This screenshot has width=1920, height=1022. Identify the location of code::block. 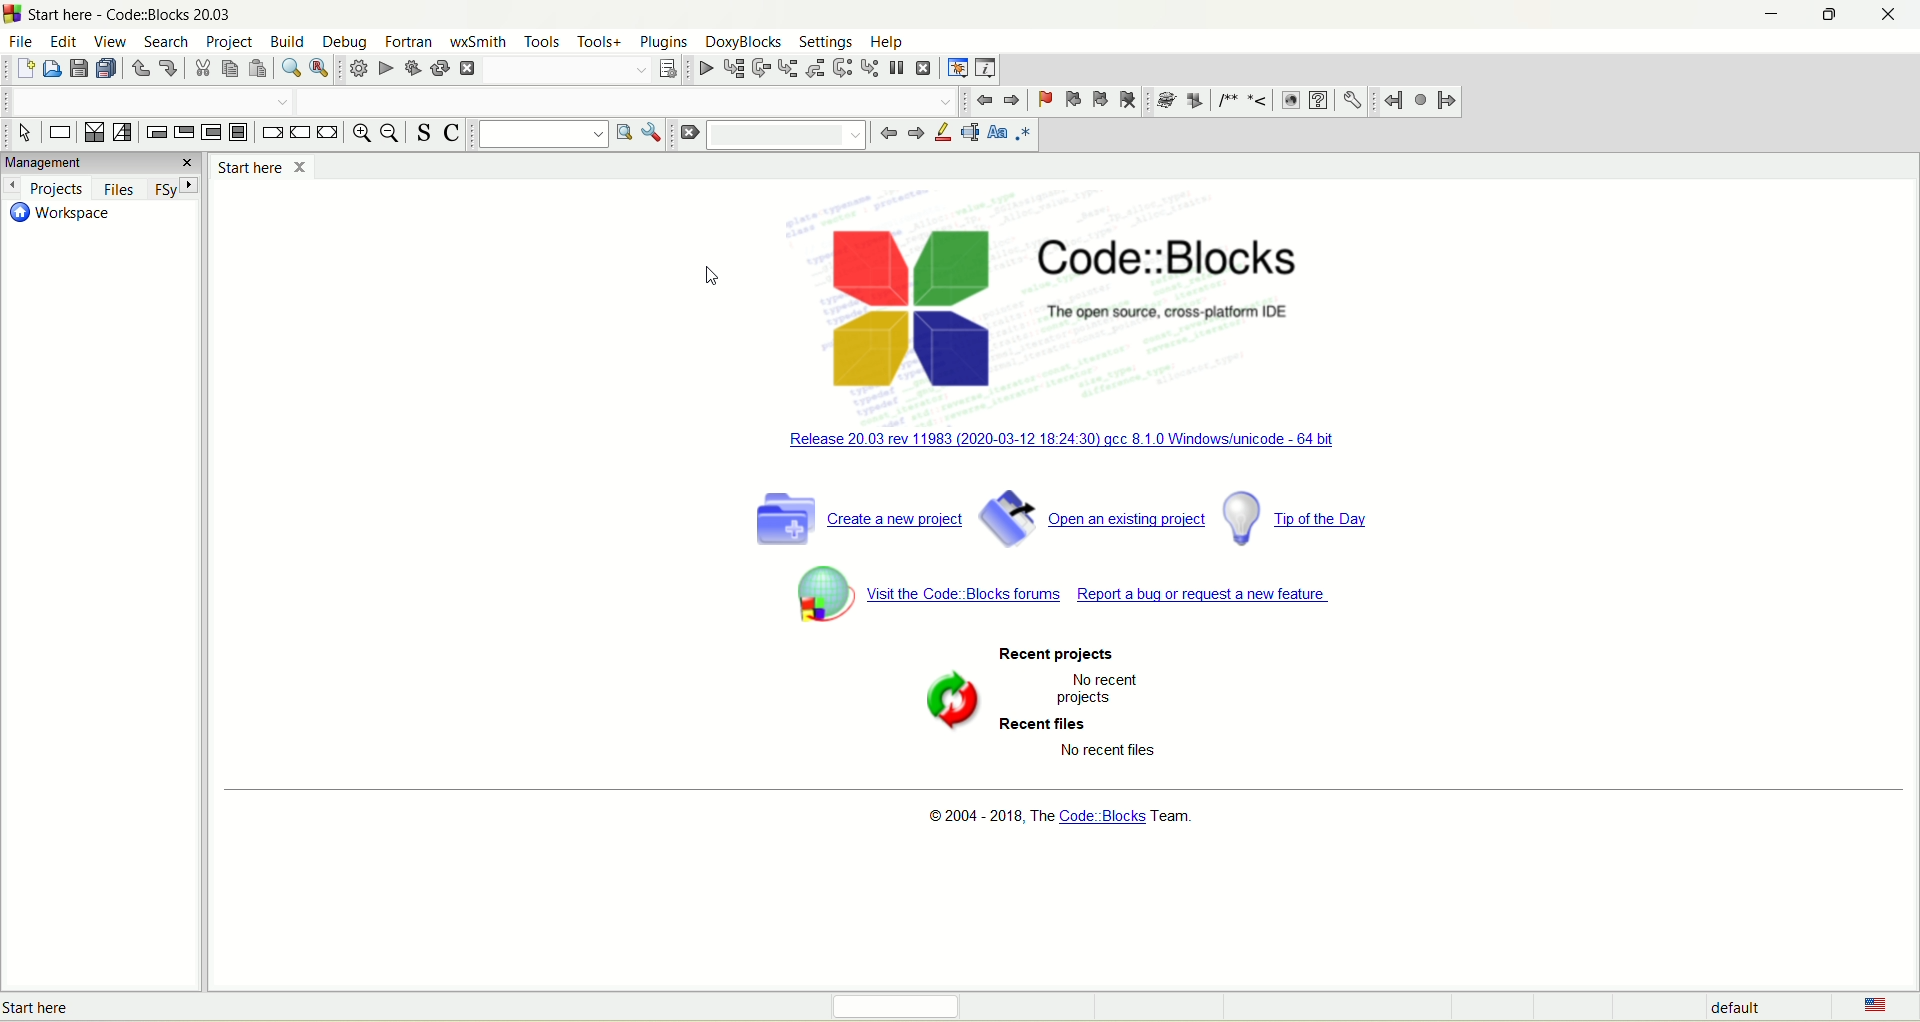
(1166, 250).